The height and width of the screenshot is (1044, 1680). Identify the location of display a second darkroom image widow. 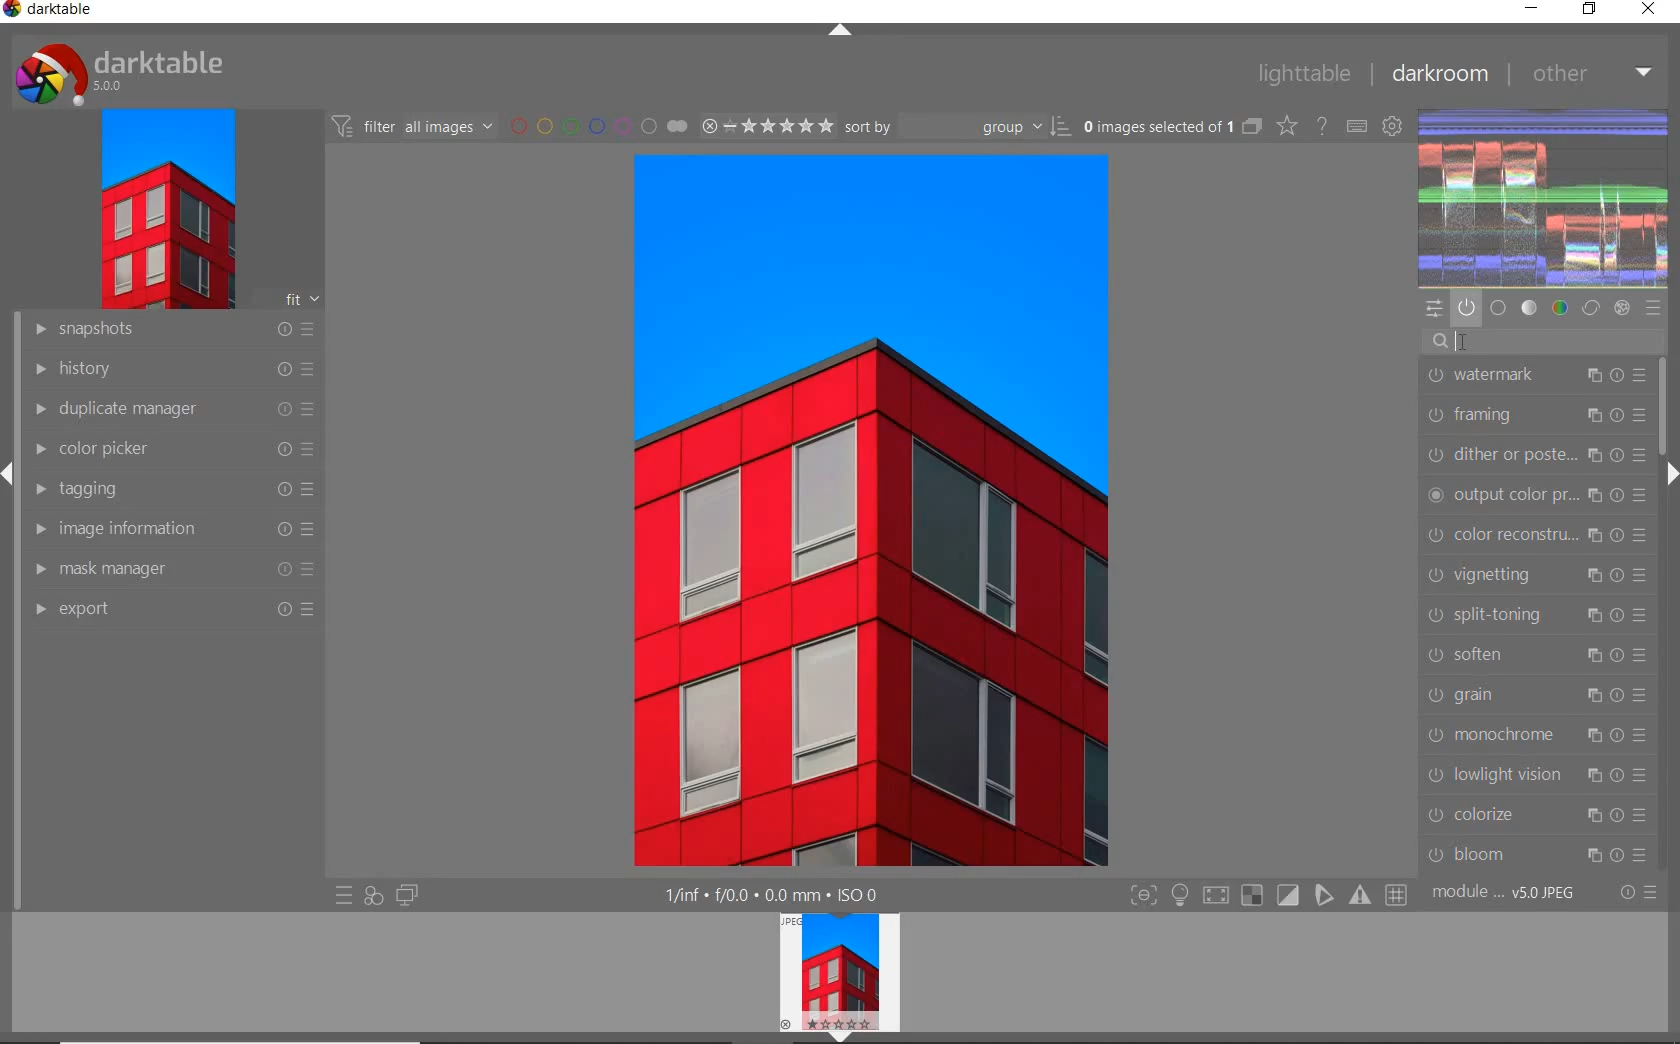
(407, 893).